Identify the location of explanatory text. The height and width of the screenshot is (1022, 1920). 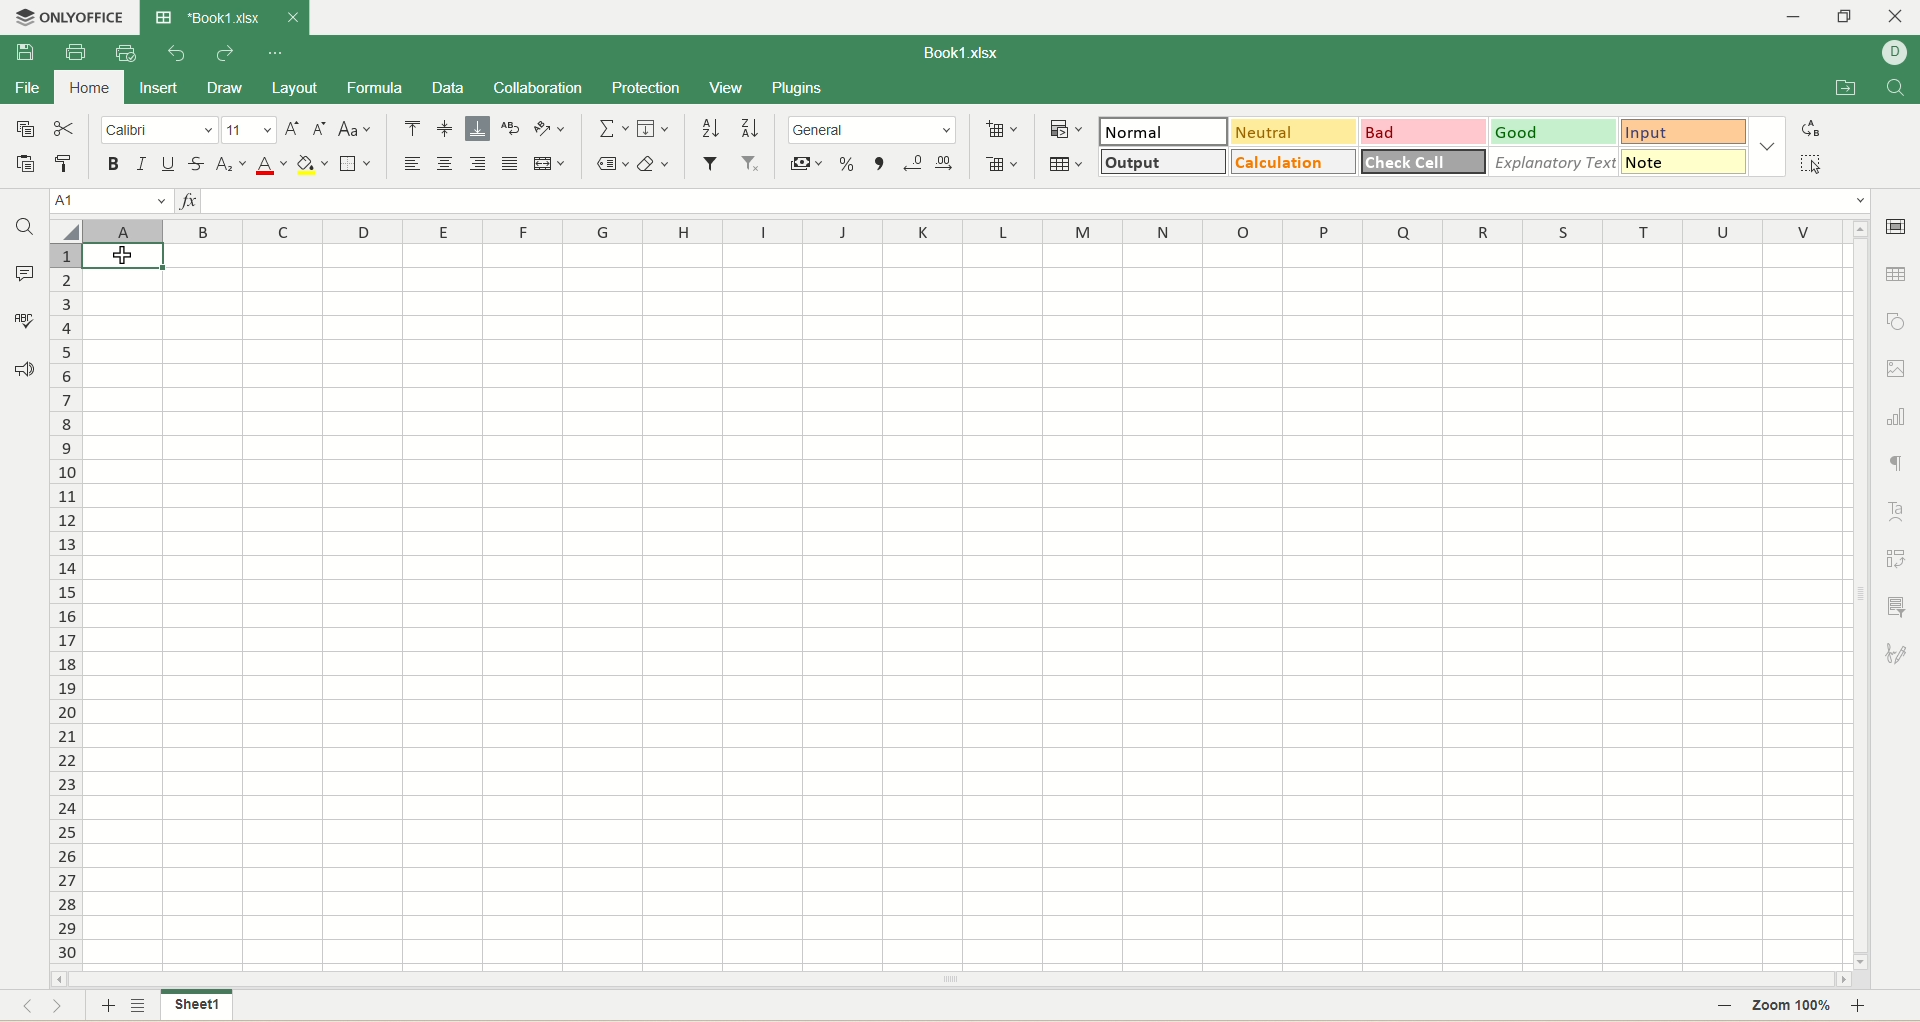
(1552, 162).